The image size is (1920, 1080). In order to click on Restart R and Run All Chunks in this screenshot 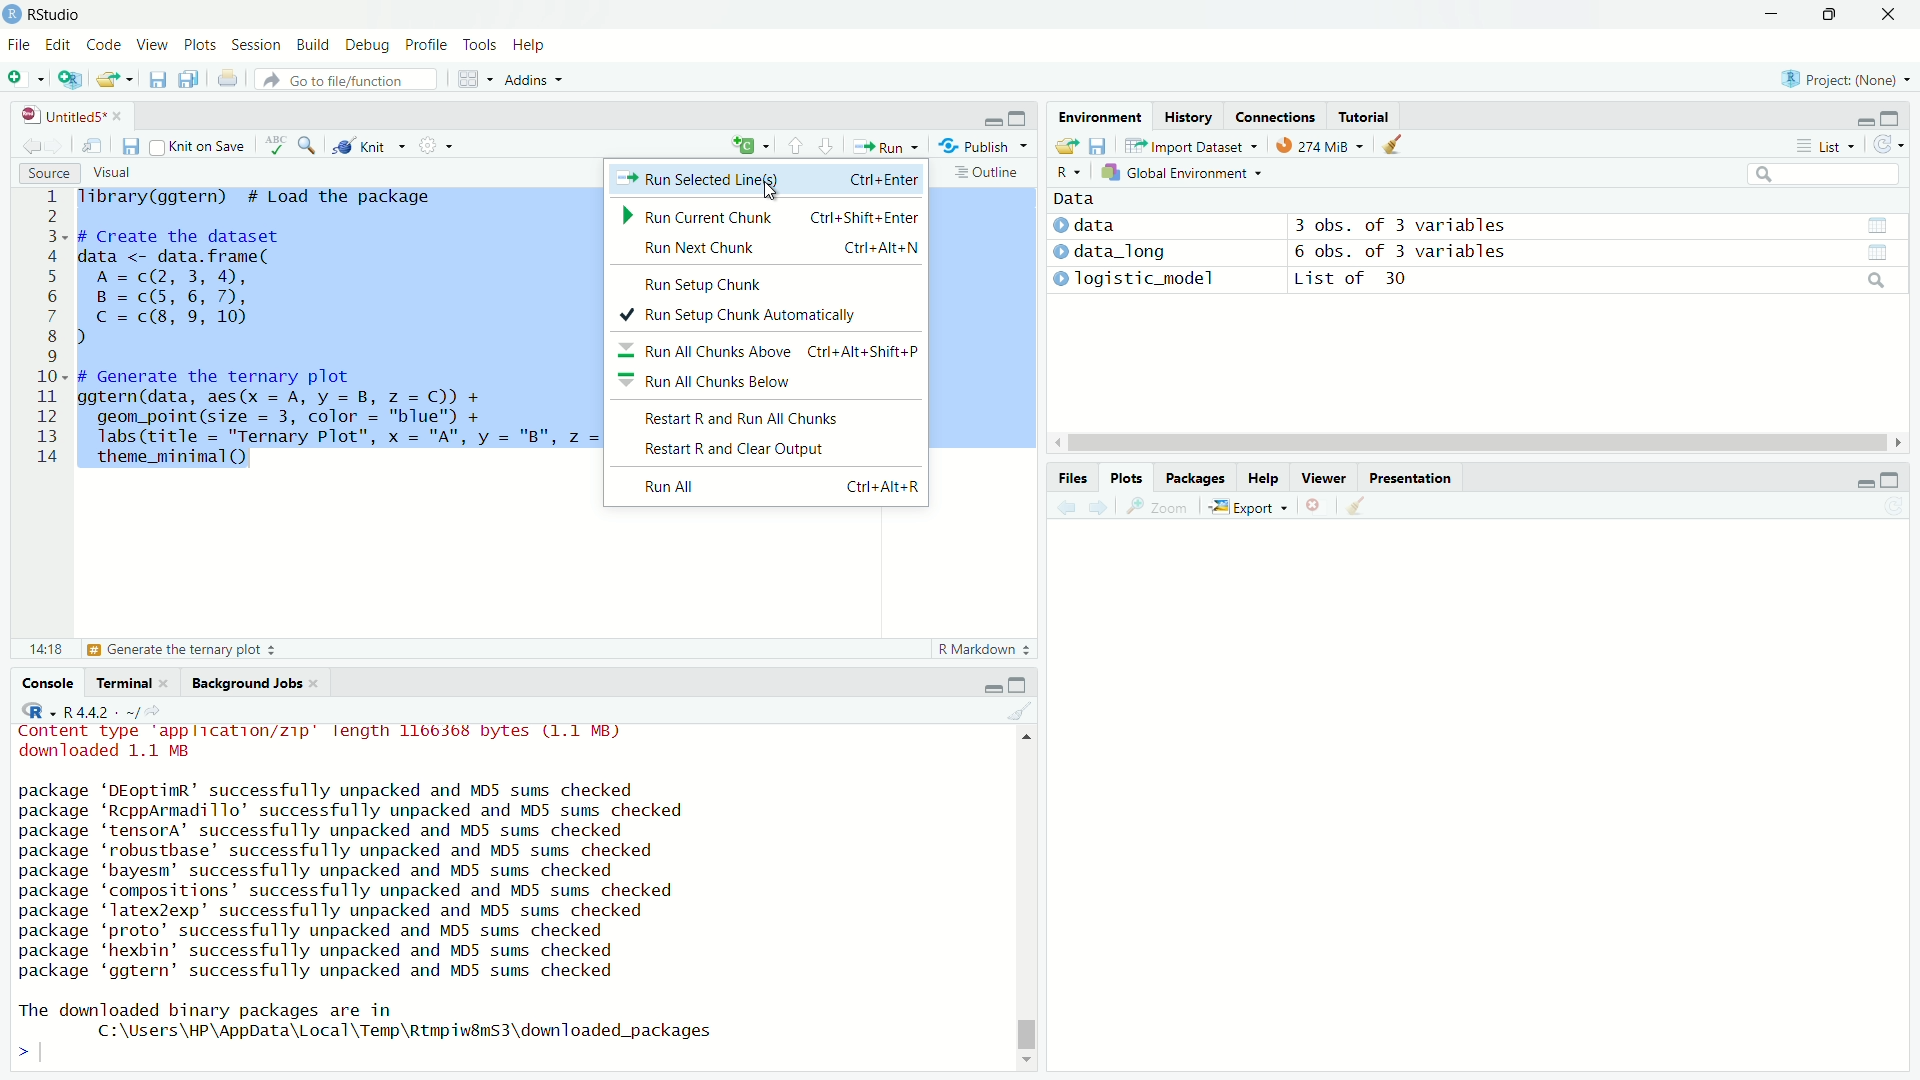, I will do `click(750, 417)`.